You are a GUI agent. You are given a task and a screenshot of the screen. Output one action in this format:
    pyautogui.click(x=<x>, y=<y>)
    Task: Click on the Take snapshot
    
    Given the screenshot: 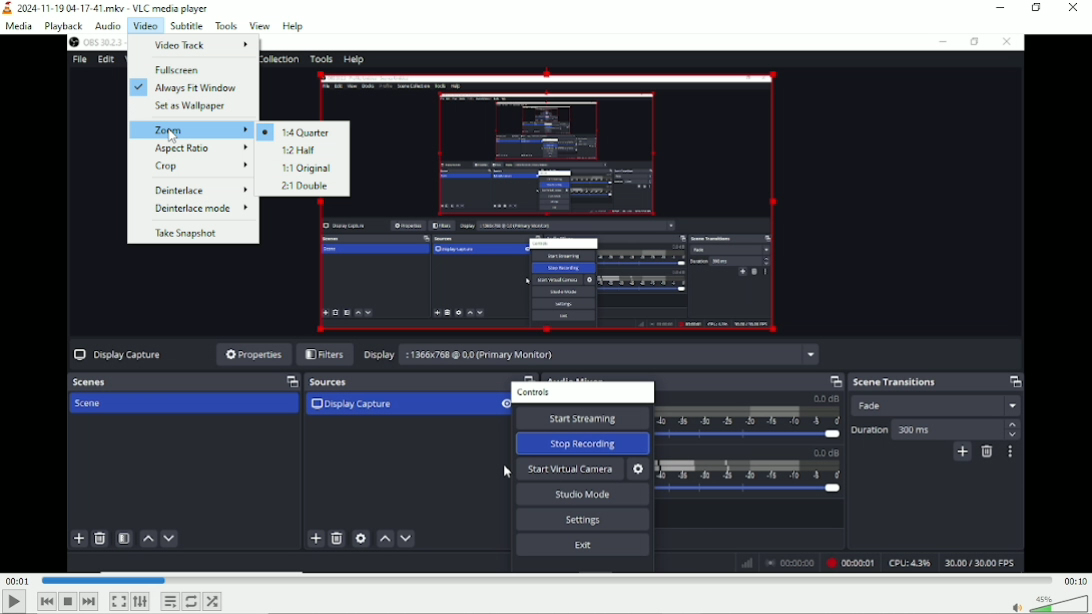 What is the action you would take?
    pyautogui.click(x=187, y=234)
    